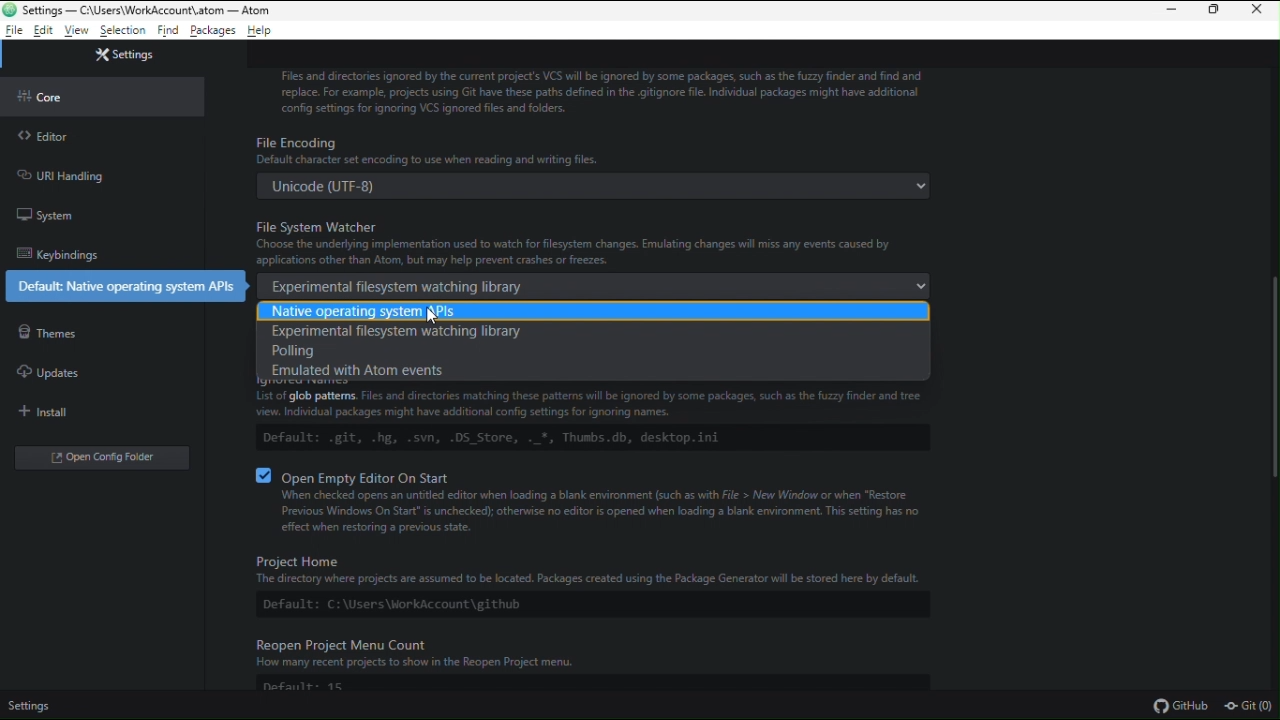 The width and height of the screenshot is (1280, 720). I want to click on Core, so click(47, 96).